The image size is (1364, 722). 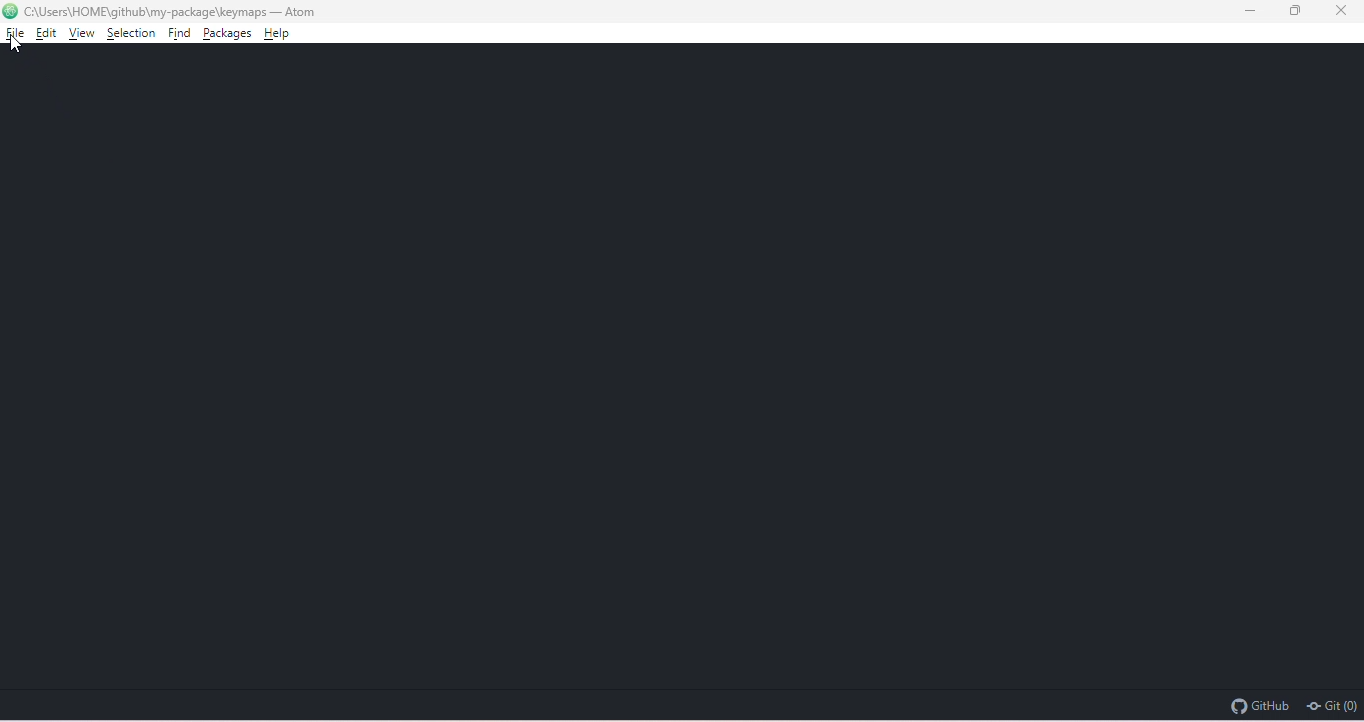 What do you see at coordinates (147, 11) in the screenshot?
I see `c\users\HOME\github\my-package\keymaps` at bounding box center [147, 11].